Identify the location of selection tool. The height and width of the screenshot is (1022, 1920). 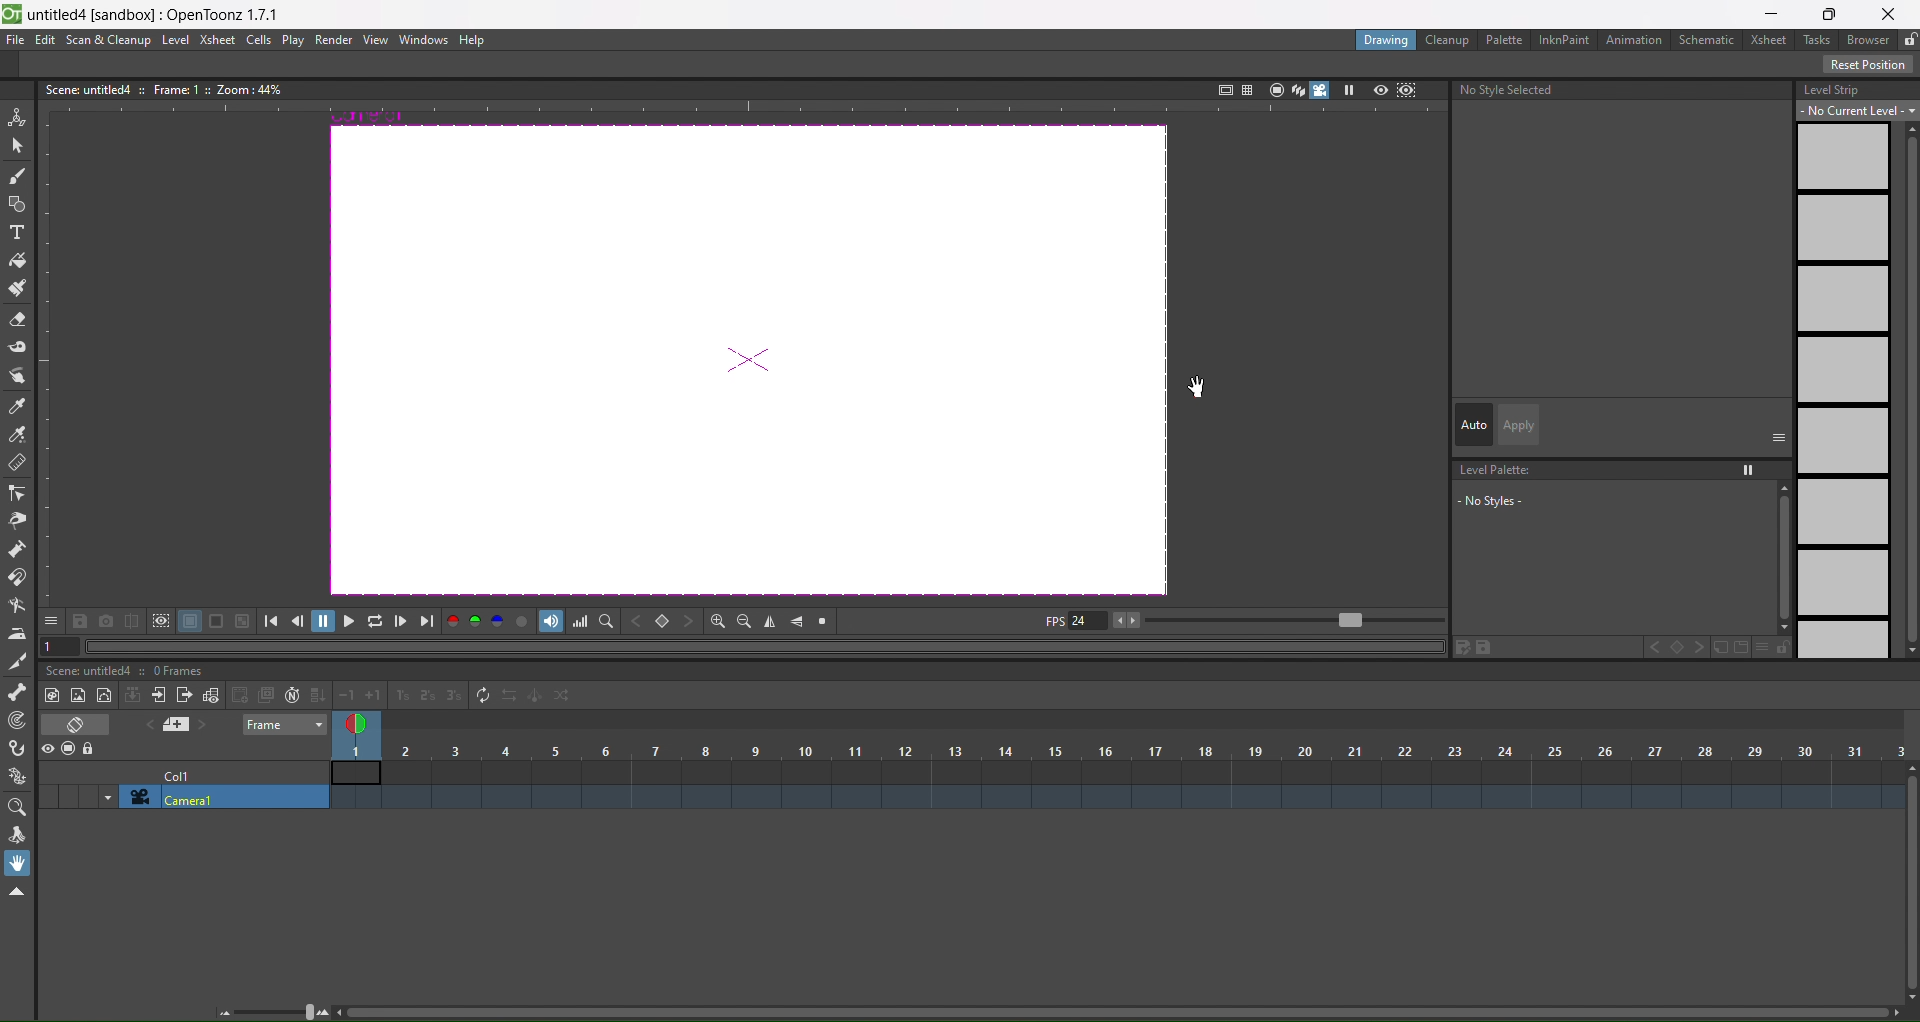
(18, 144).